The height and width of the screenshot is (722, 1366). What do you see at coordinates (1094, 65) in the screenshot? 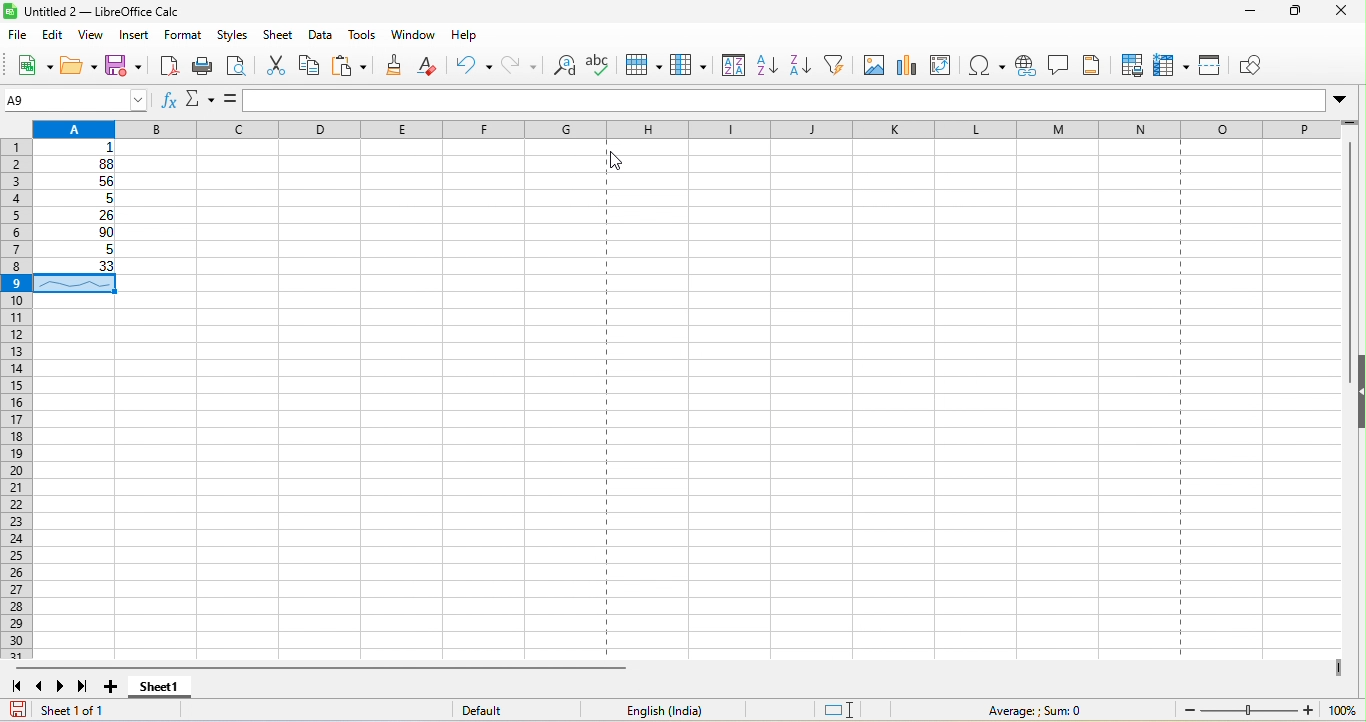
I see `headers and footers` at bounding box center [1094, 65].